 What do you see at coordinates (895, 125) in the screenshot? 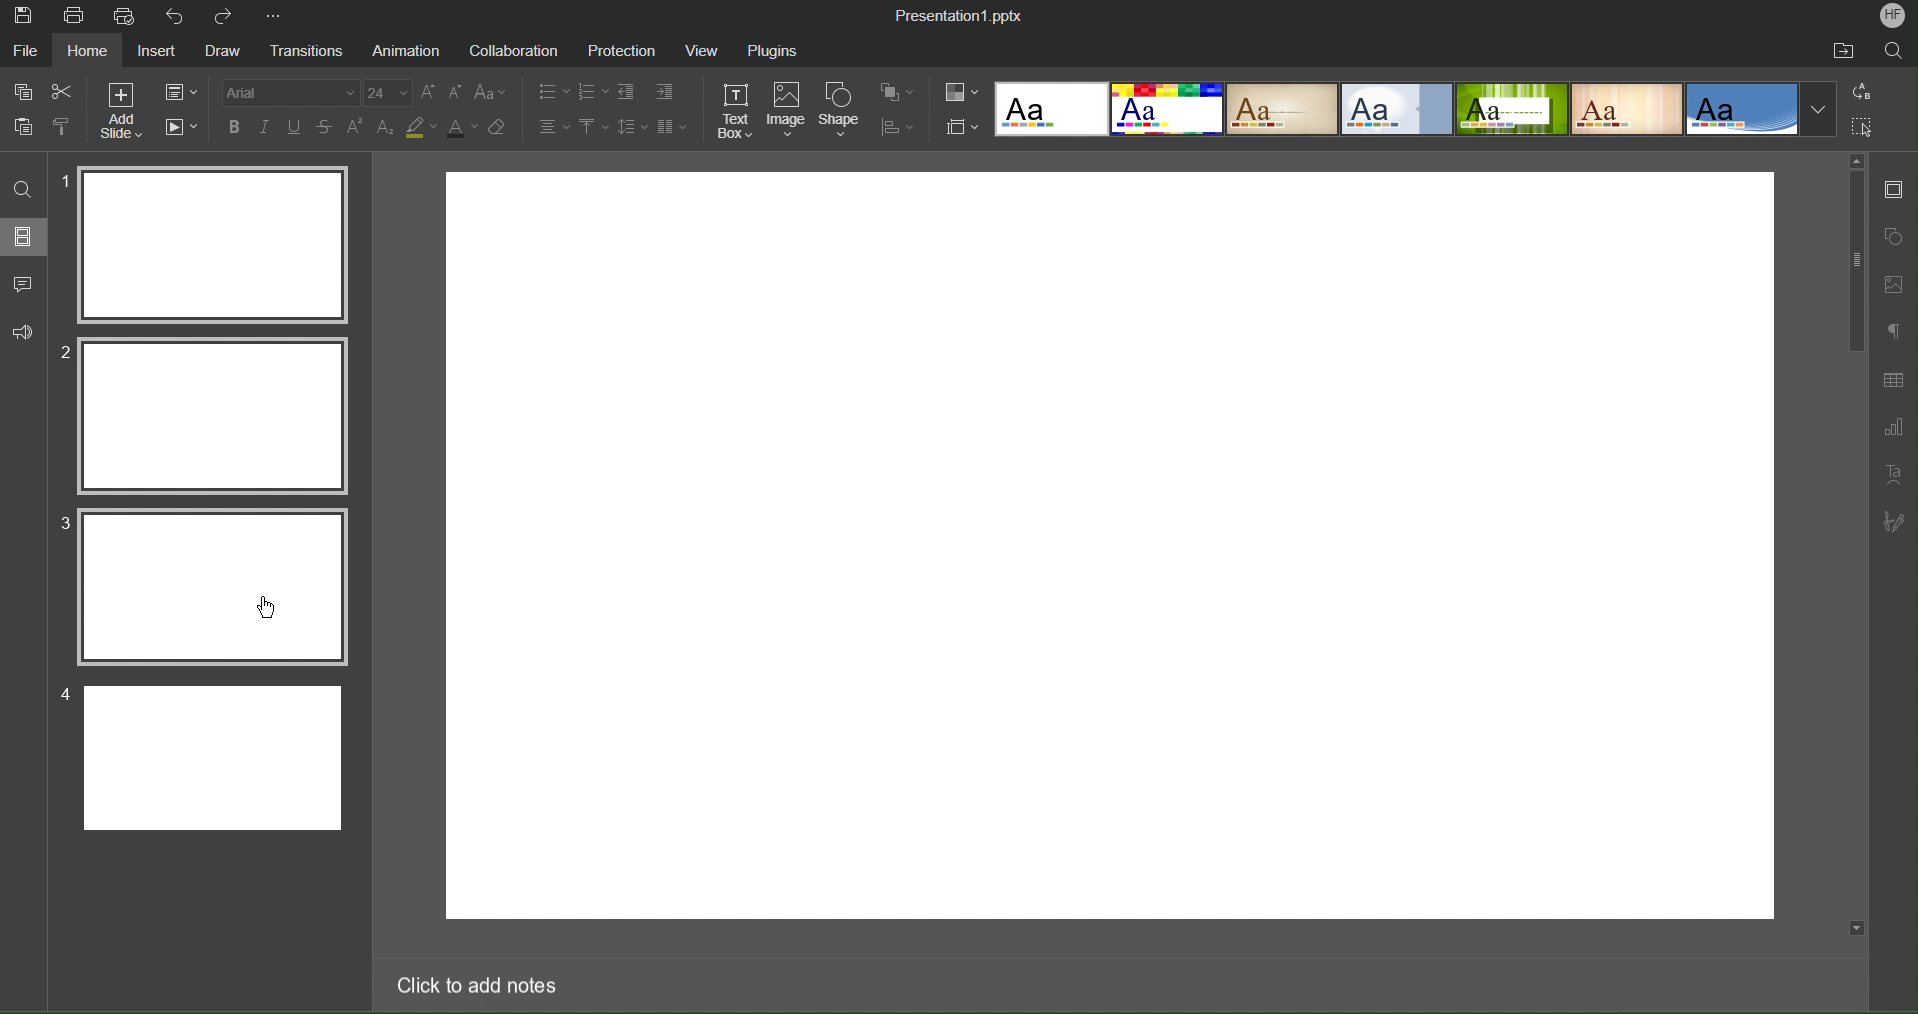
I see `Distribute` at bounding box center [895, 125].